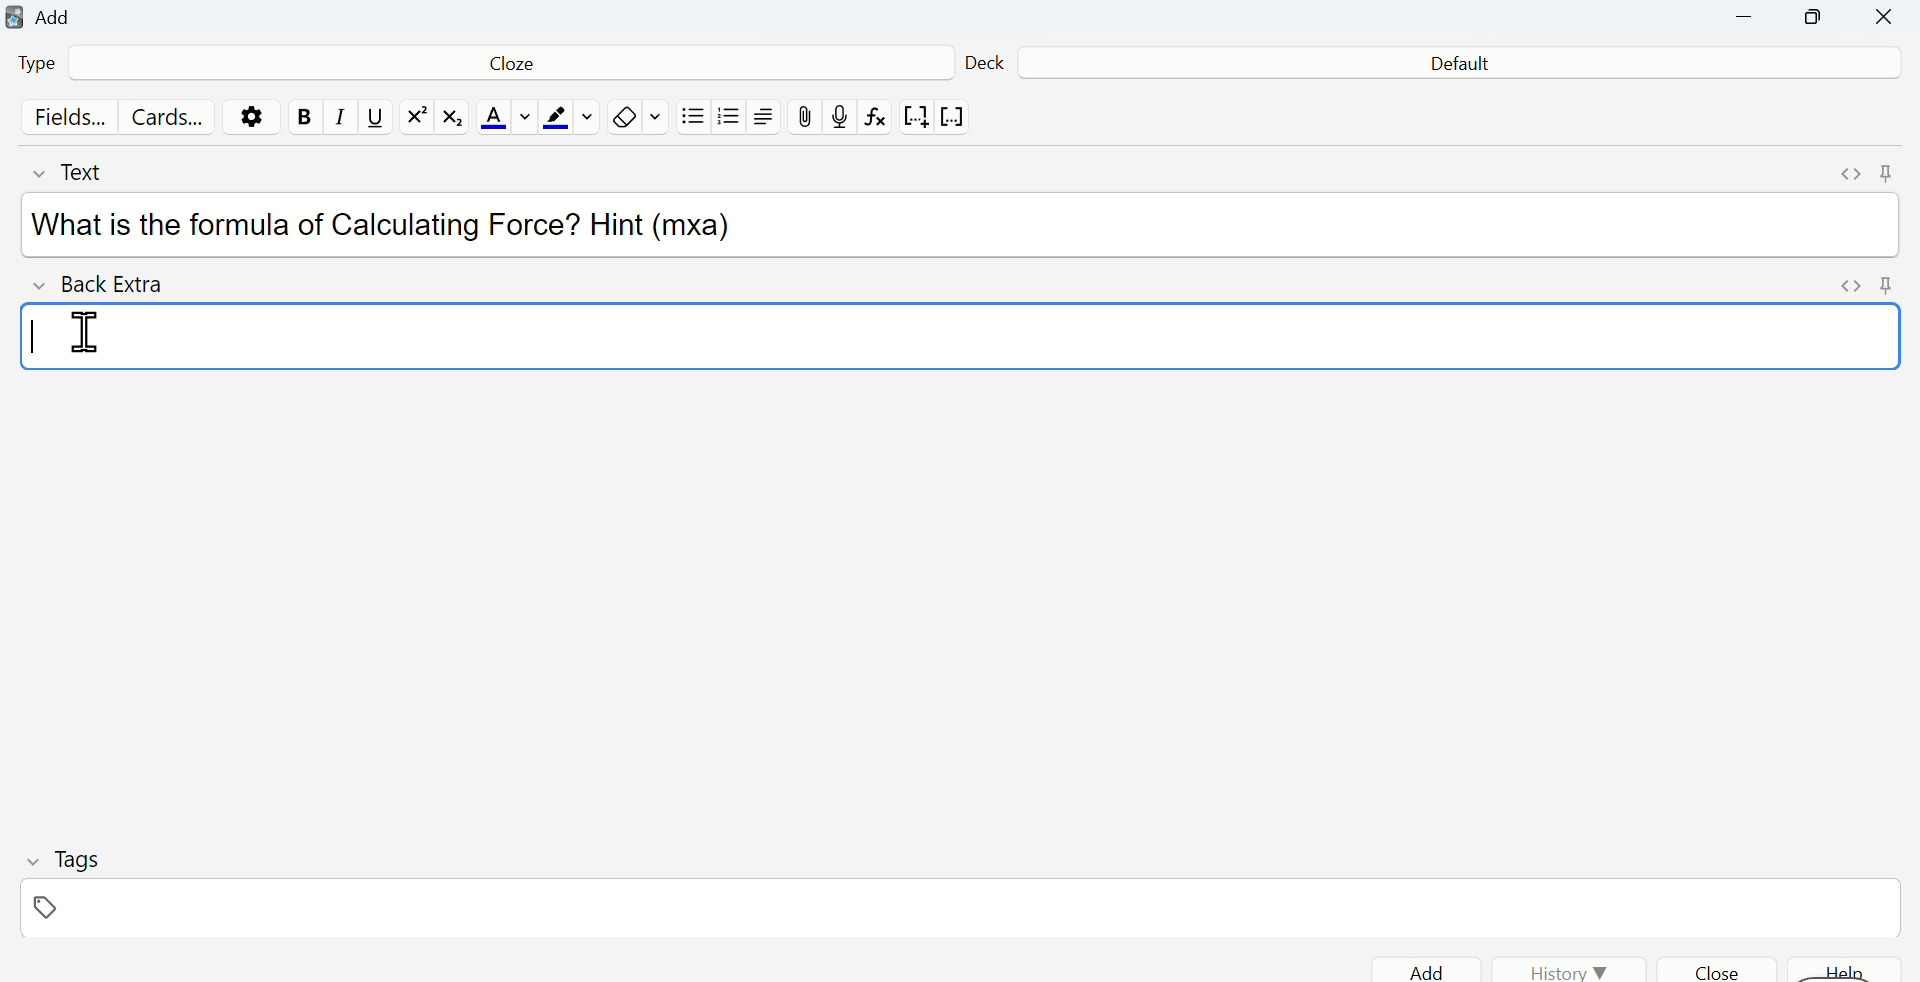  What do you see at coordinates (169, 118) in the screenshot?
I see `Cards` at bounding box center [169, 118].